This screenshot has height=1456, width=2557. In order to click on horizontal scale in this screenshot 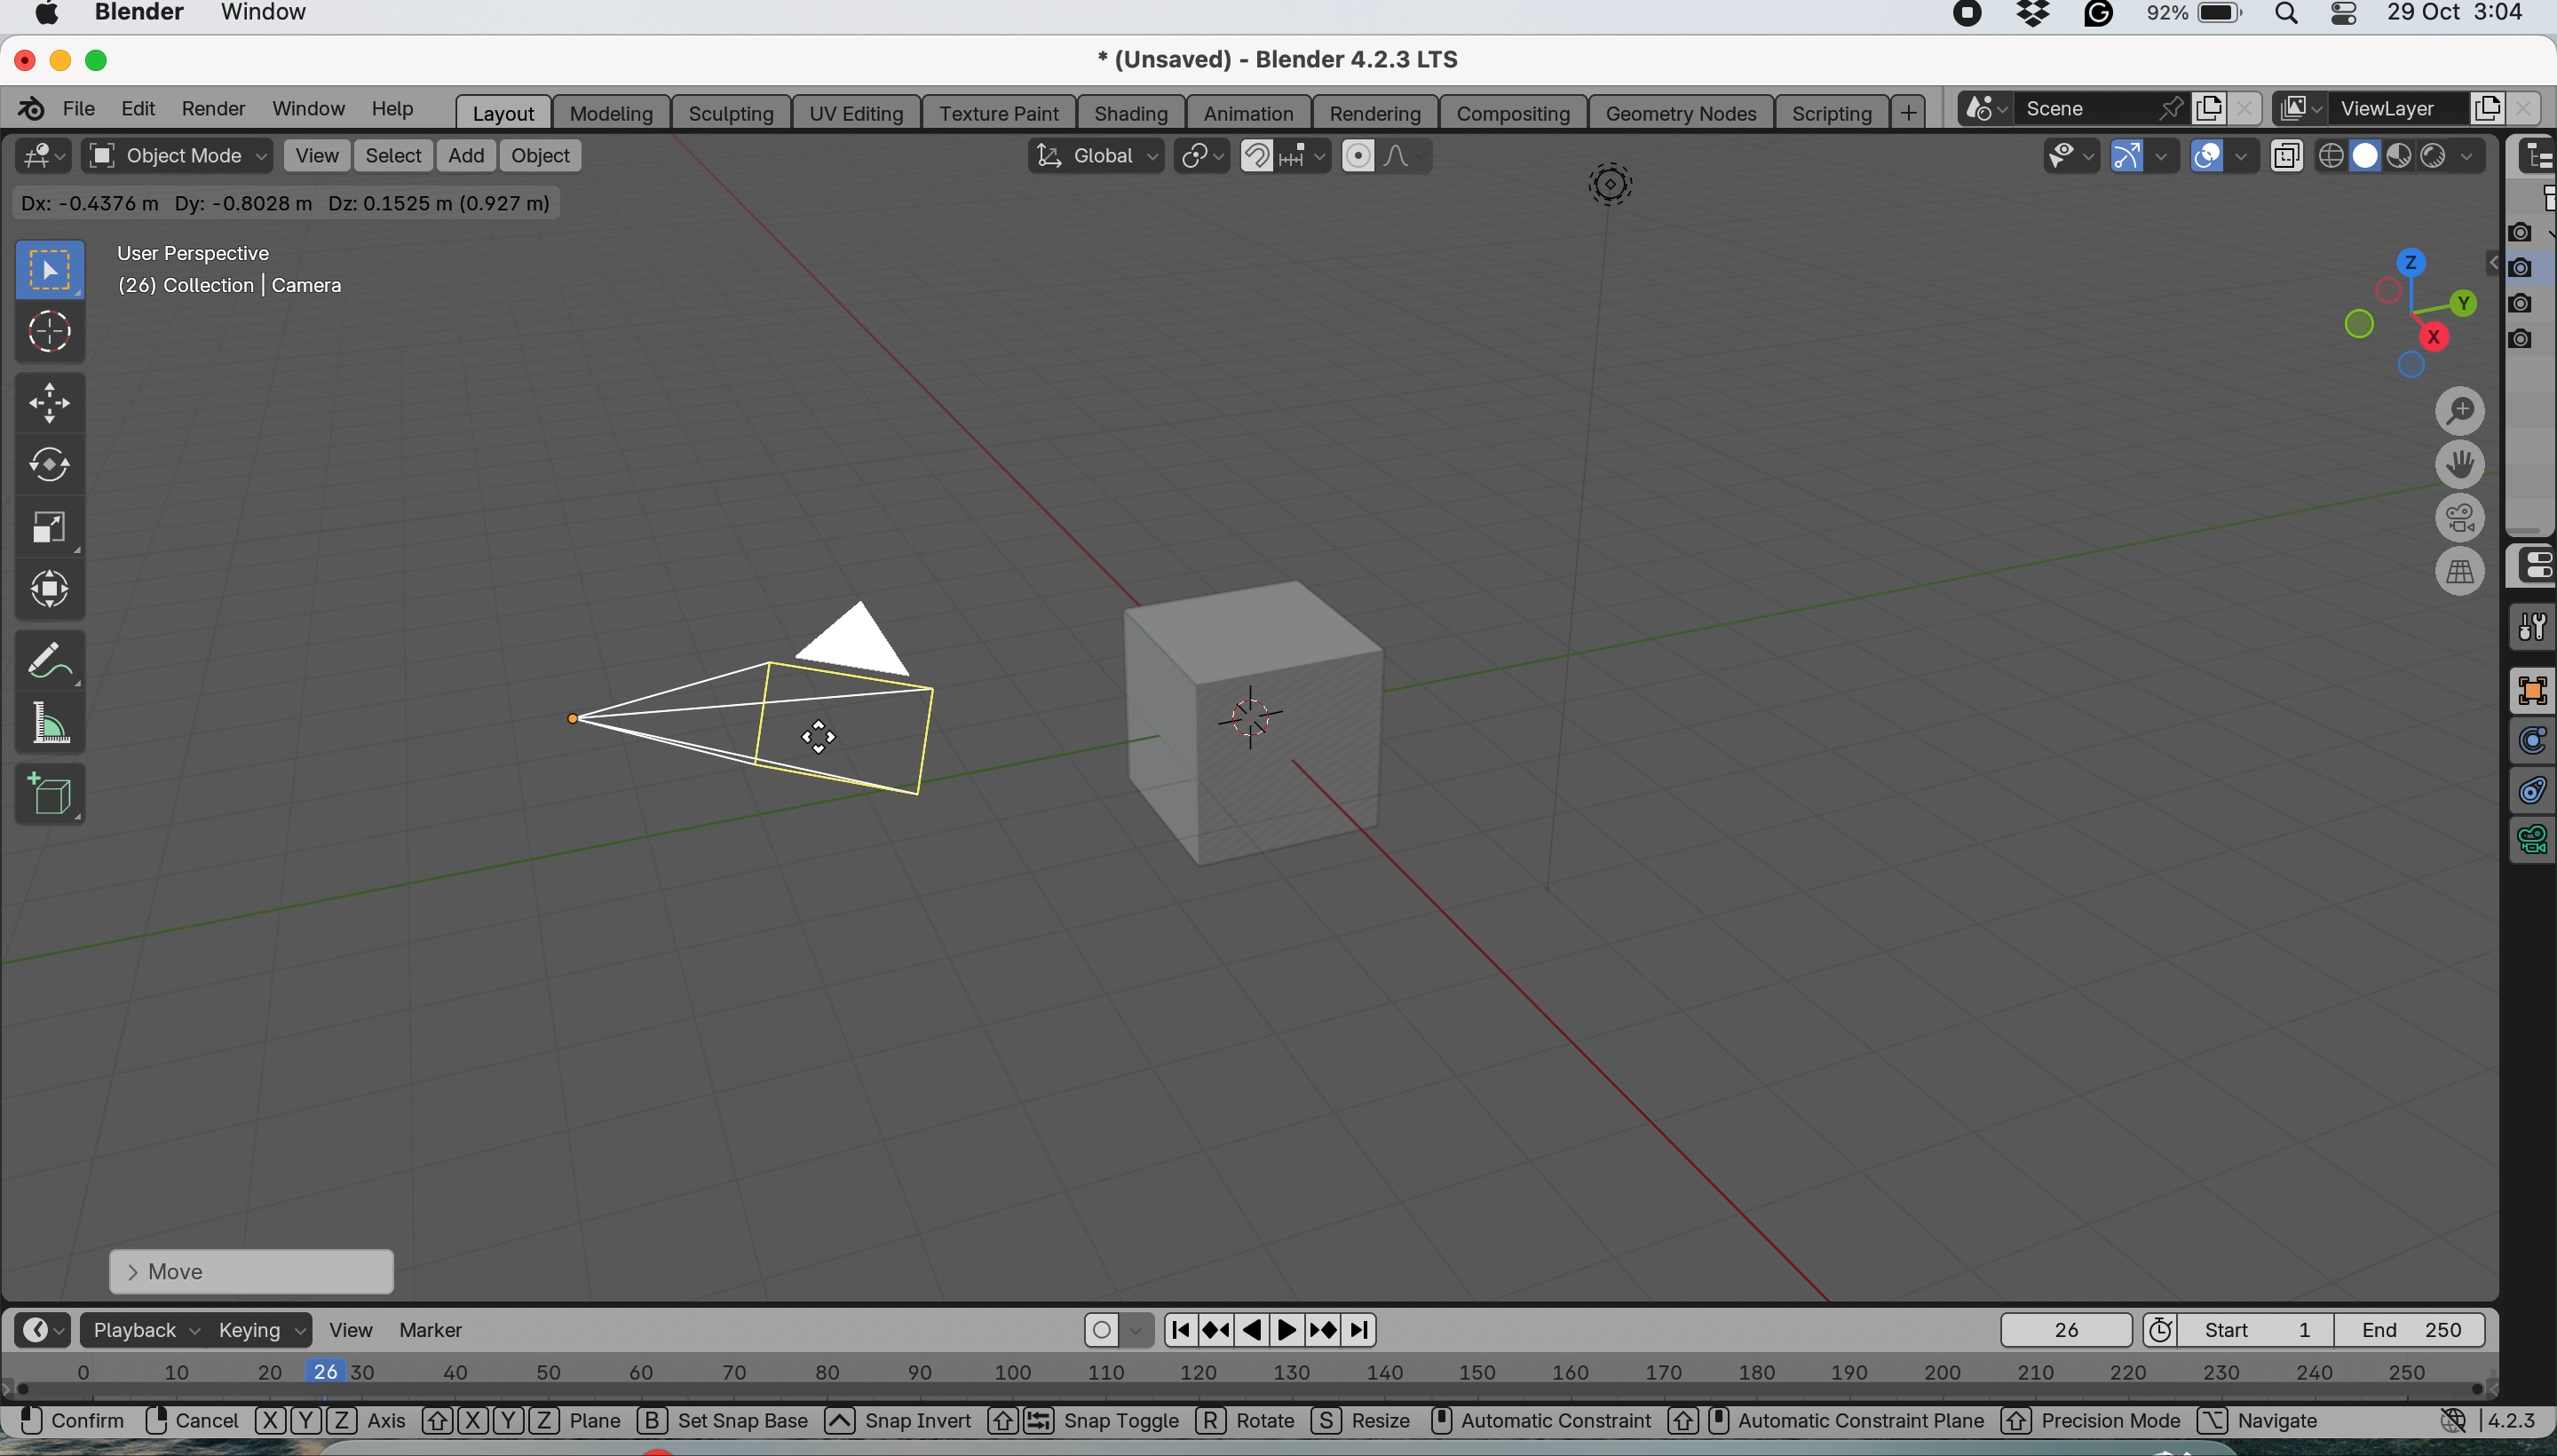, I will do `click(1250, 1380)`.